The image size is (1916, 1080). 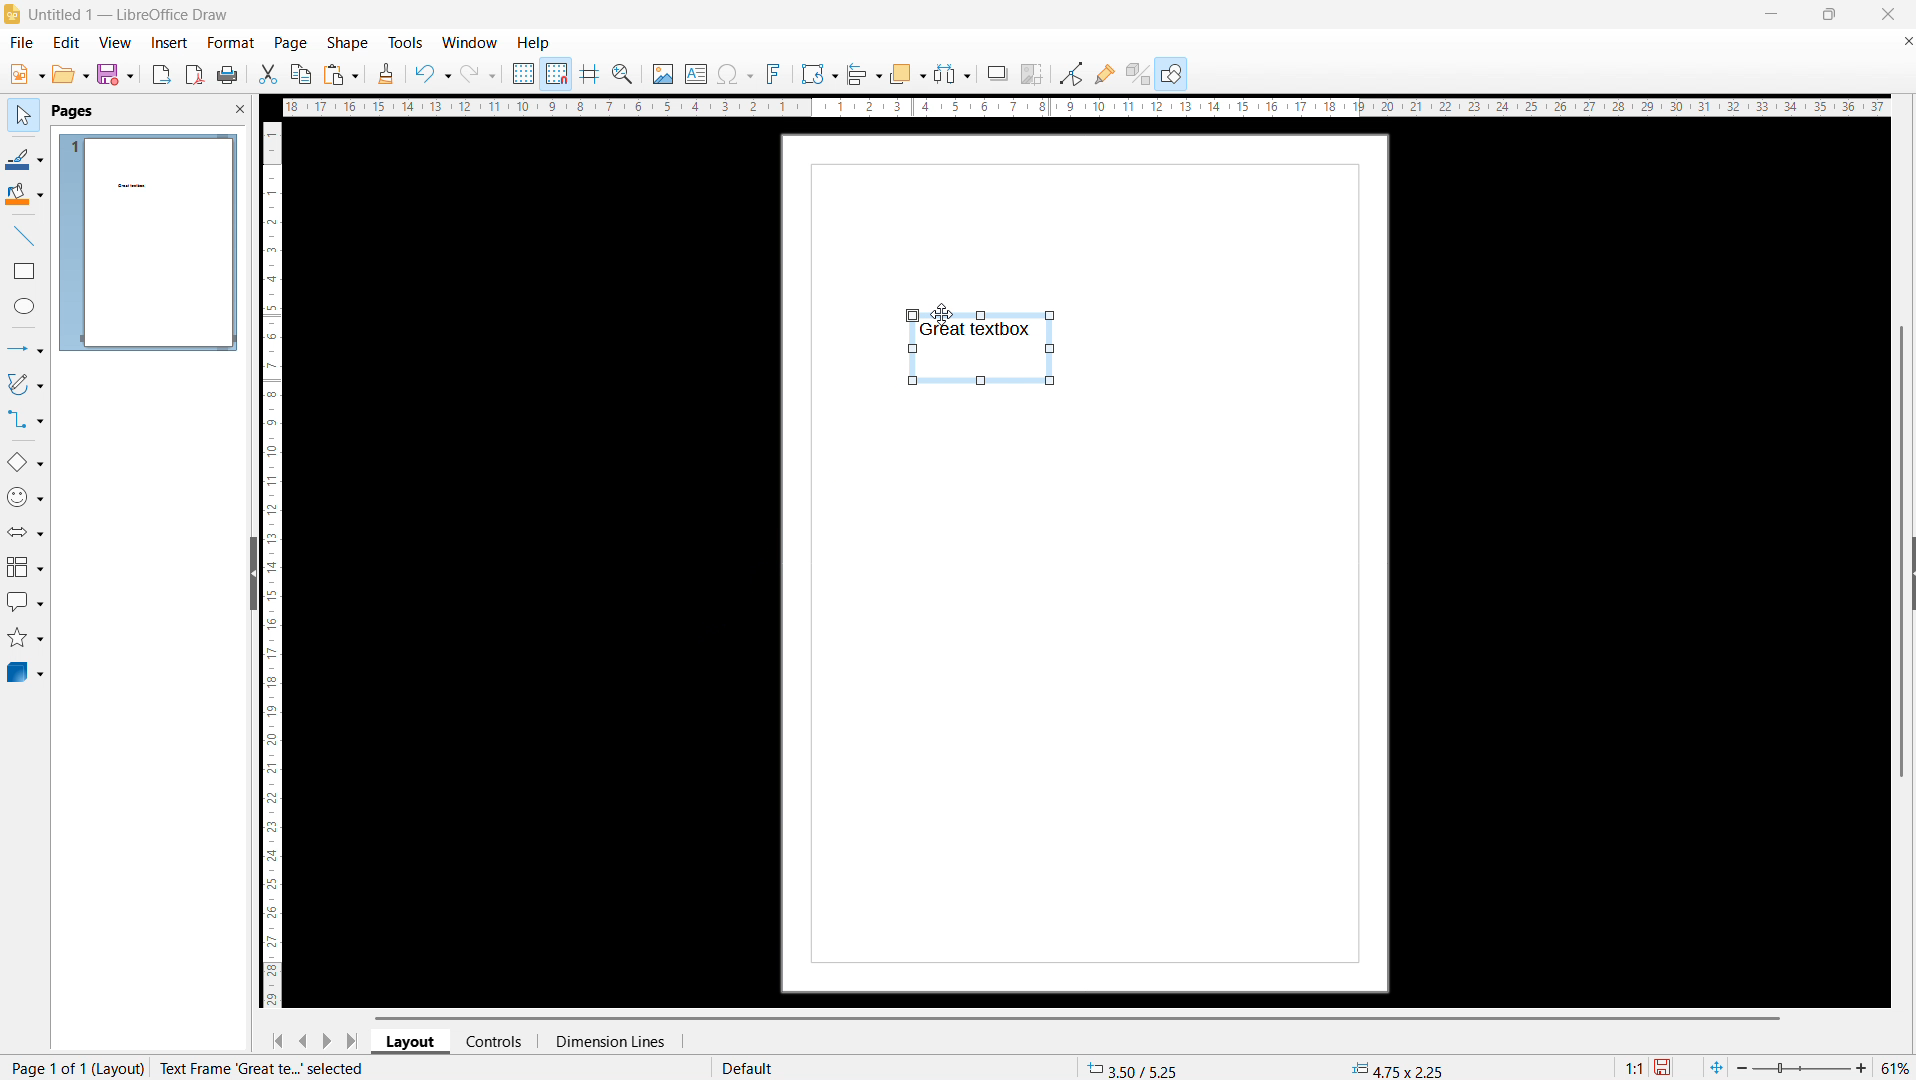 What do you see at coordinates (696, 73) in the screenshot?
I see `insert textbox` at bounding box center [696, 73].